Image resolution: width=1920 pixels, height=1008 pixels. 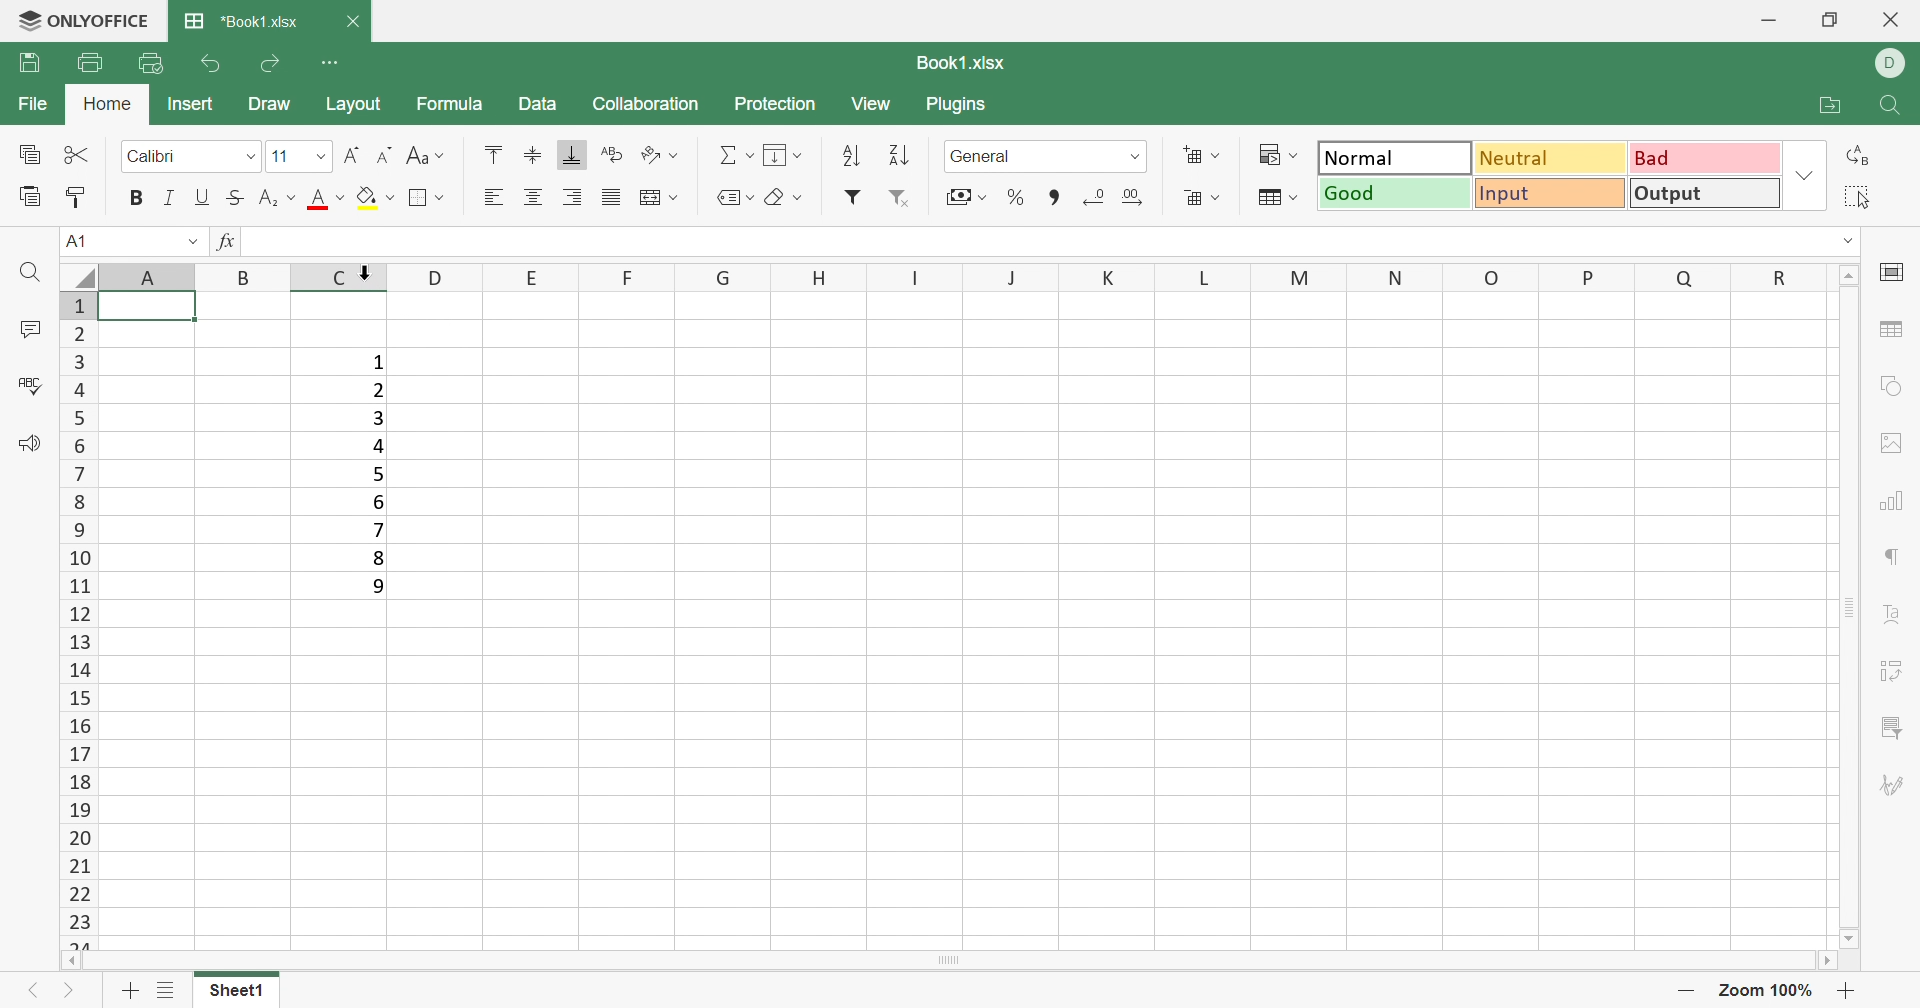 What do you see at coordinates (277, 197) in the screenshot?
I see `Superscript / subscript` at bounding box center [277, 197].